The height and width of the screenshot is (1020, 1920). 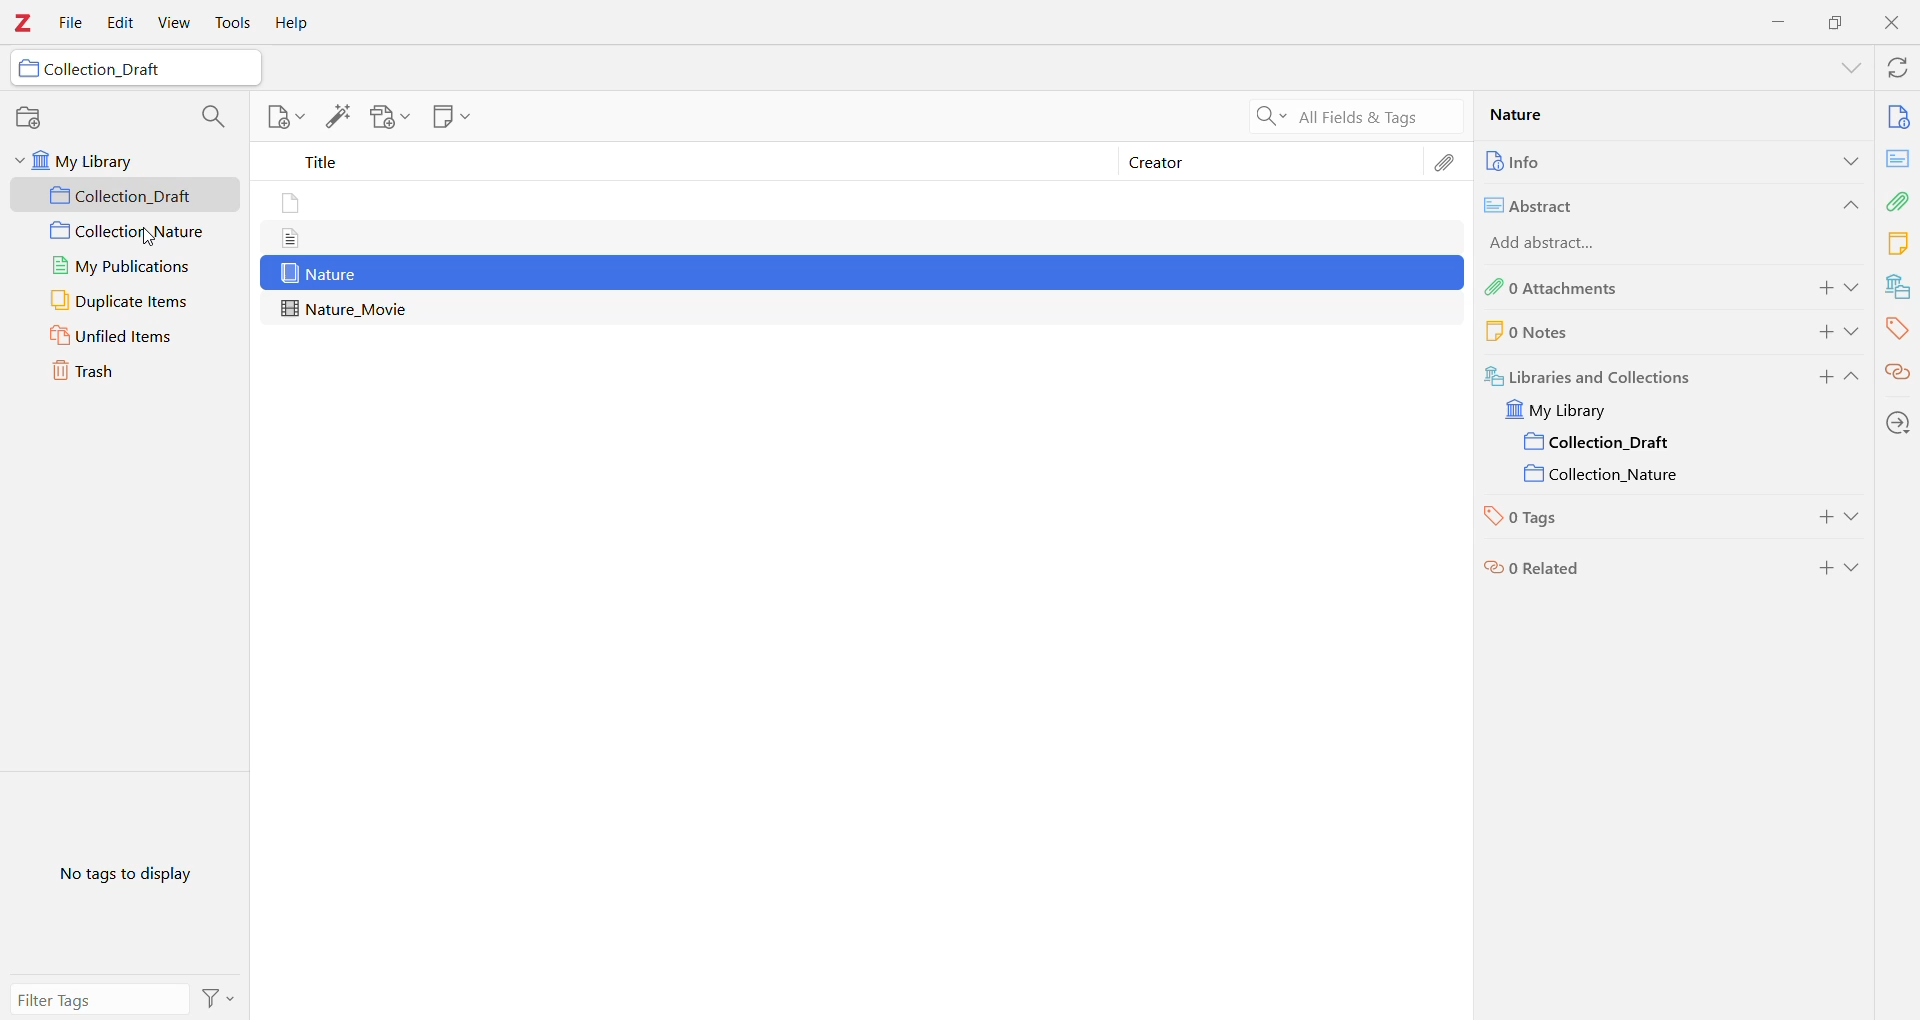 What do you see at coordinates (1638, 203) in the screenshot?
I see `Abstract` at bounding box center [1638, 203].